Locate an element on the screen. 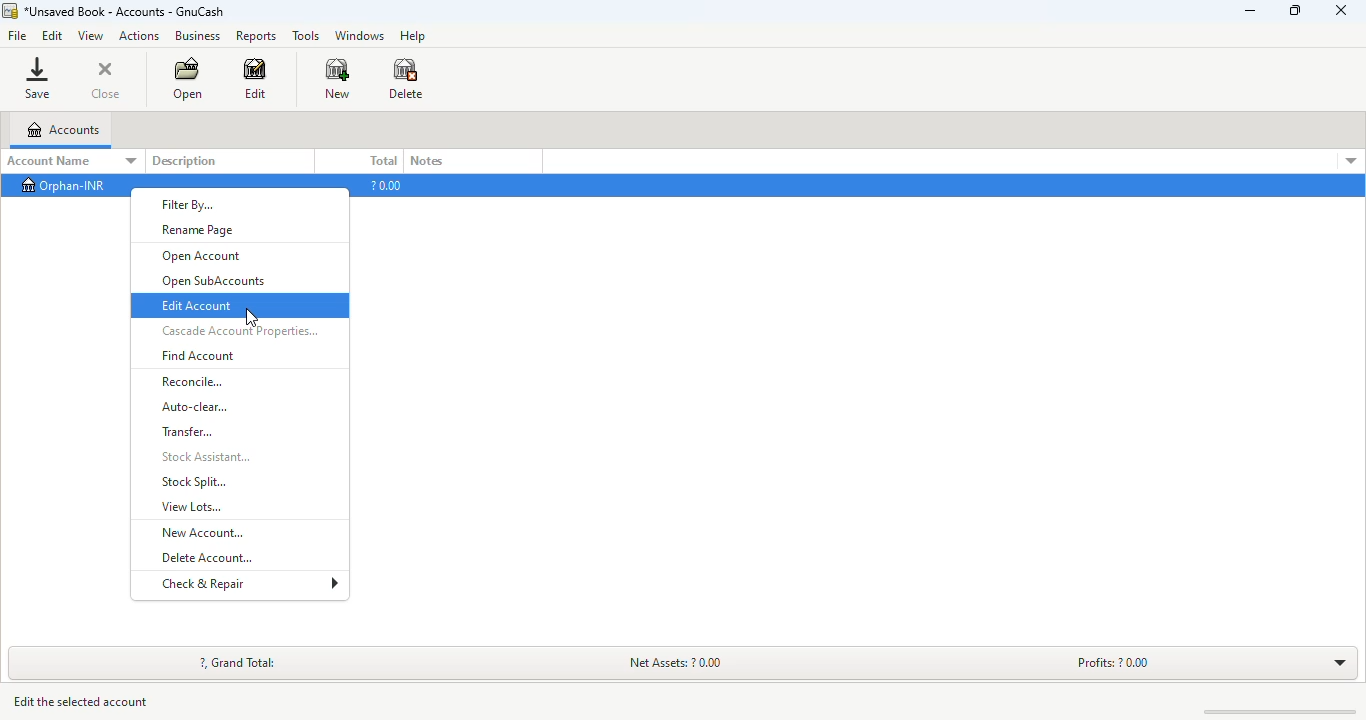 Image resolution: width=1366 pixels, height=720 pixels. title is located at coordinates (125, 12).